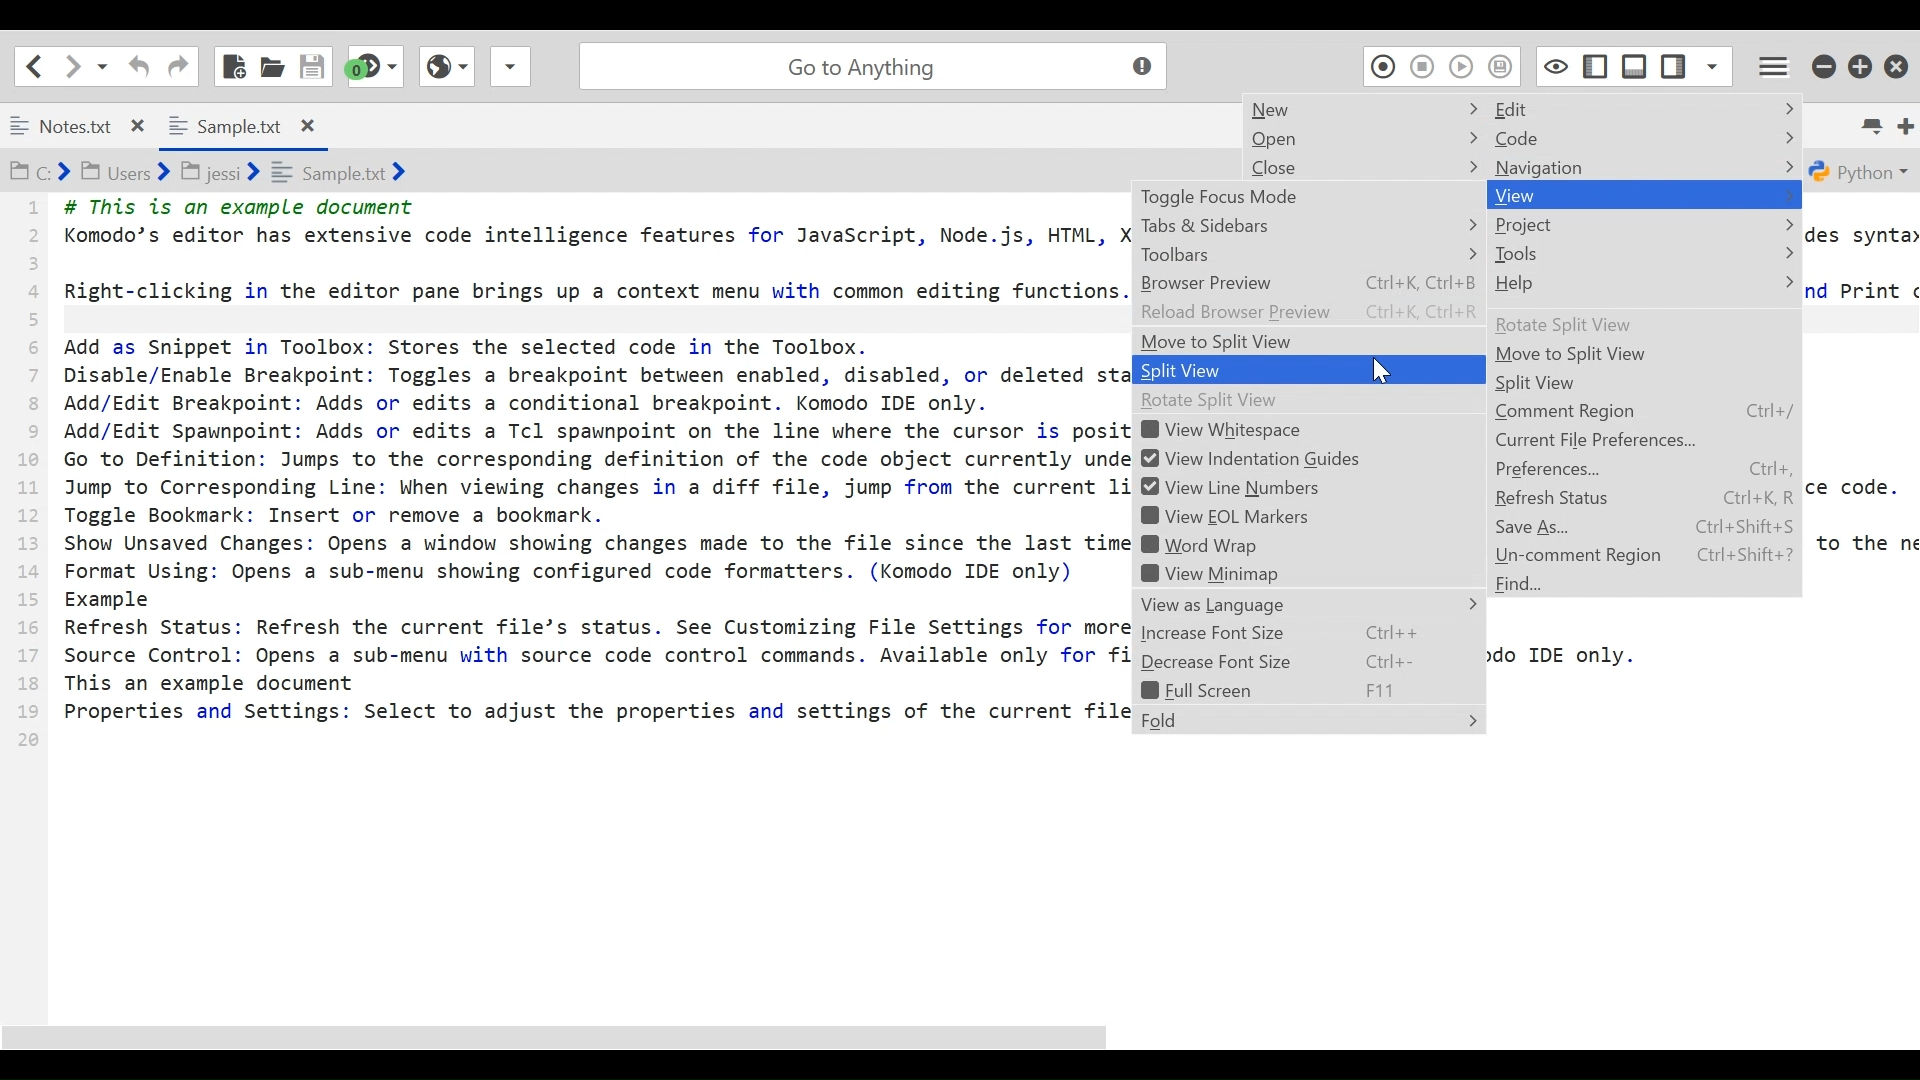 The width and height of the screenshot is (1920, 1080). Describe the element at coordinates (1862, 67) in the screenshot. I see `Restore` at that location.